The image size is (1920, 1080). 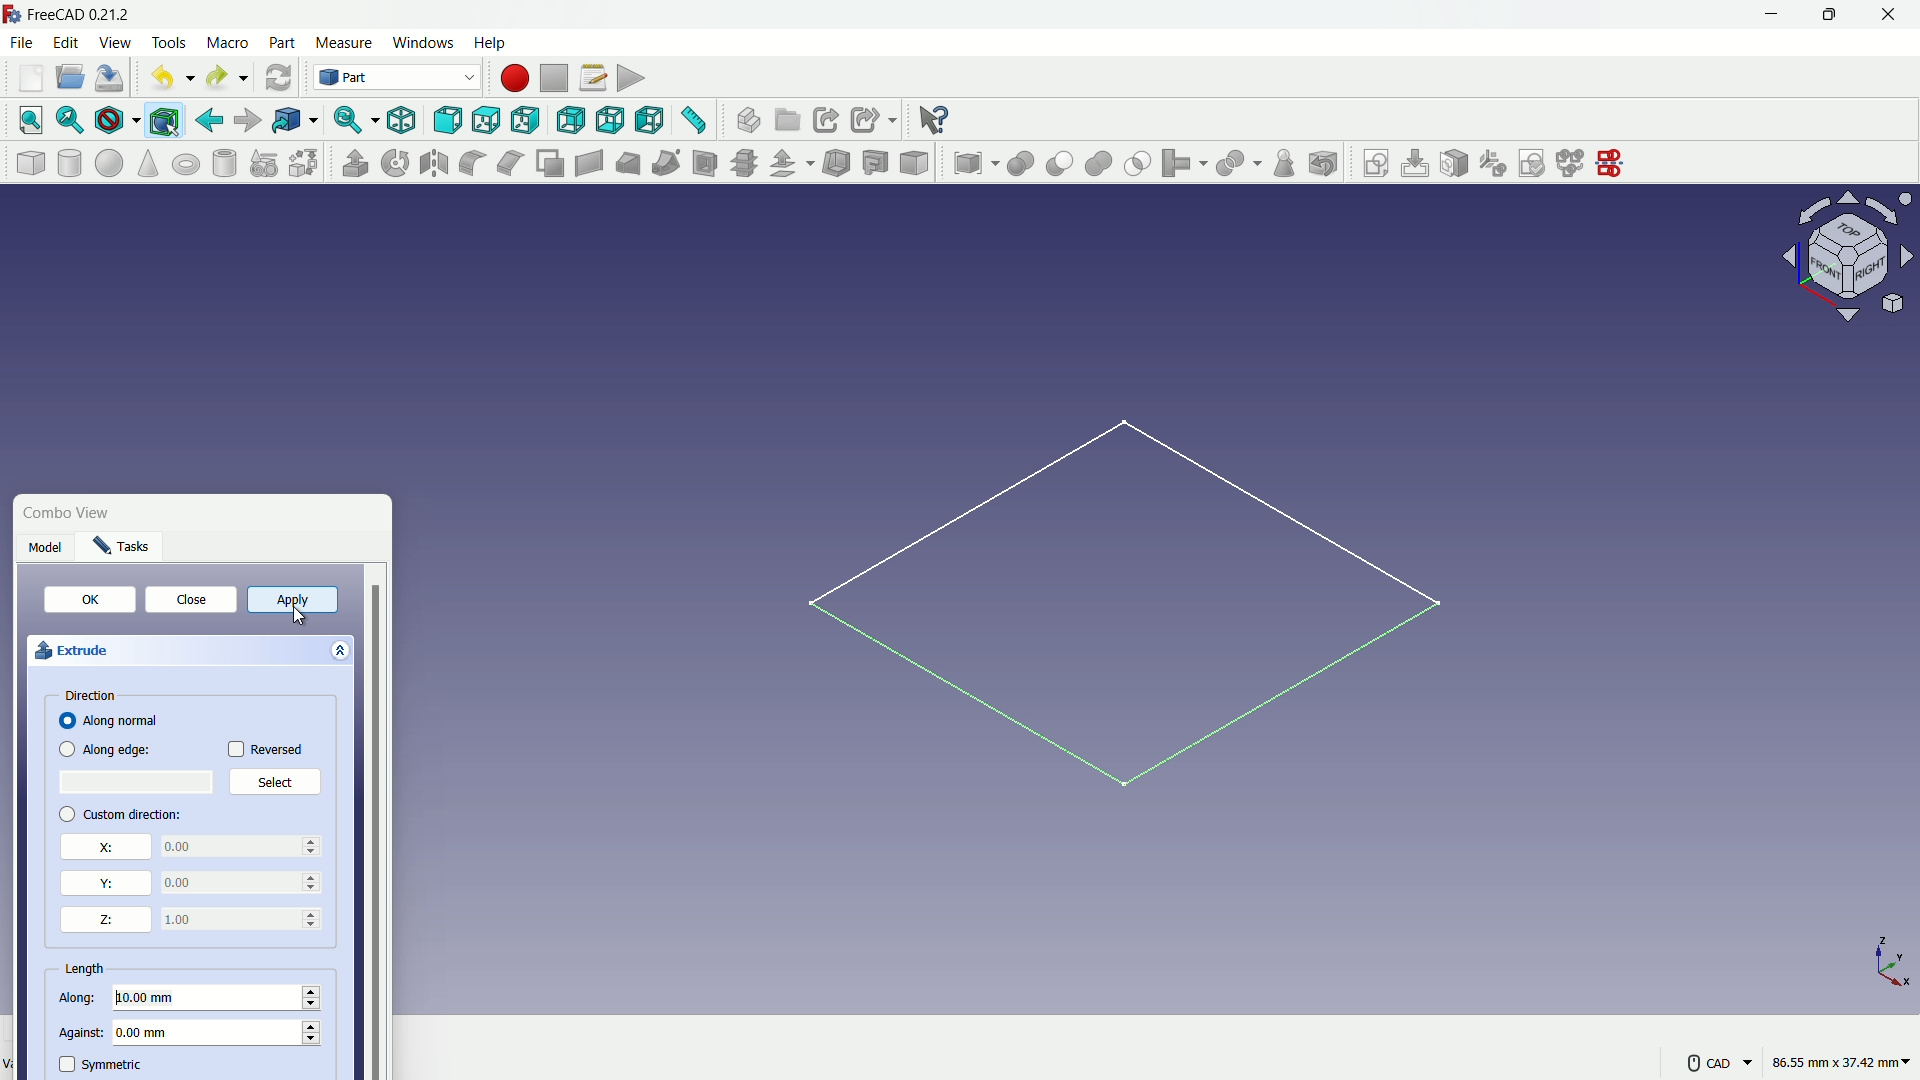 What do you see at coordinates (1414, 164) in the screenshot?
I see `edit sketch` at bounding box center [1414, 164].